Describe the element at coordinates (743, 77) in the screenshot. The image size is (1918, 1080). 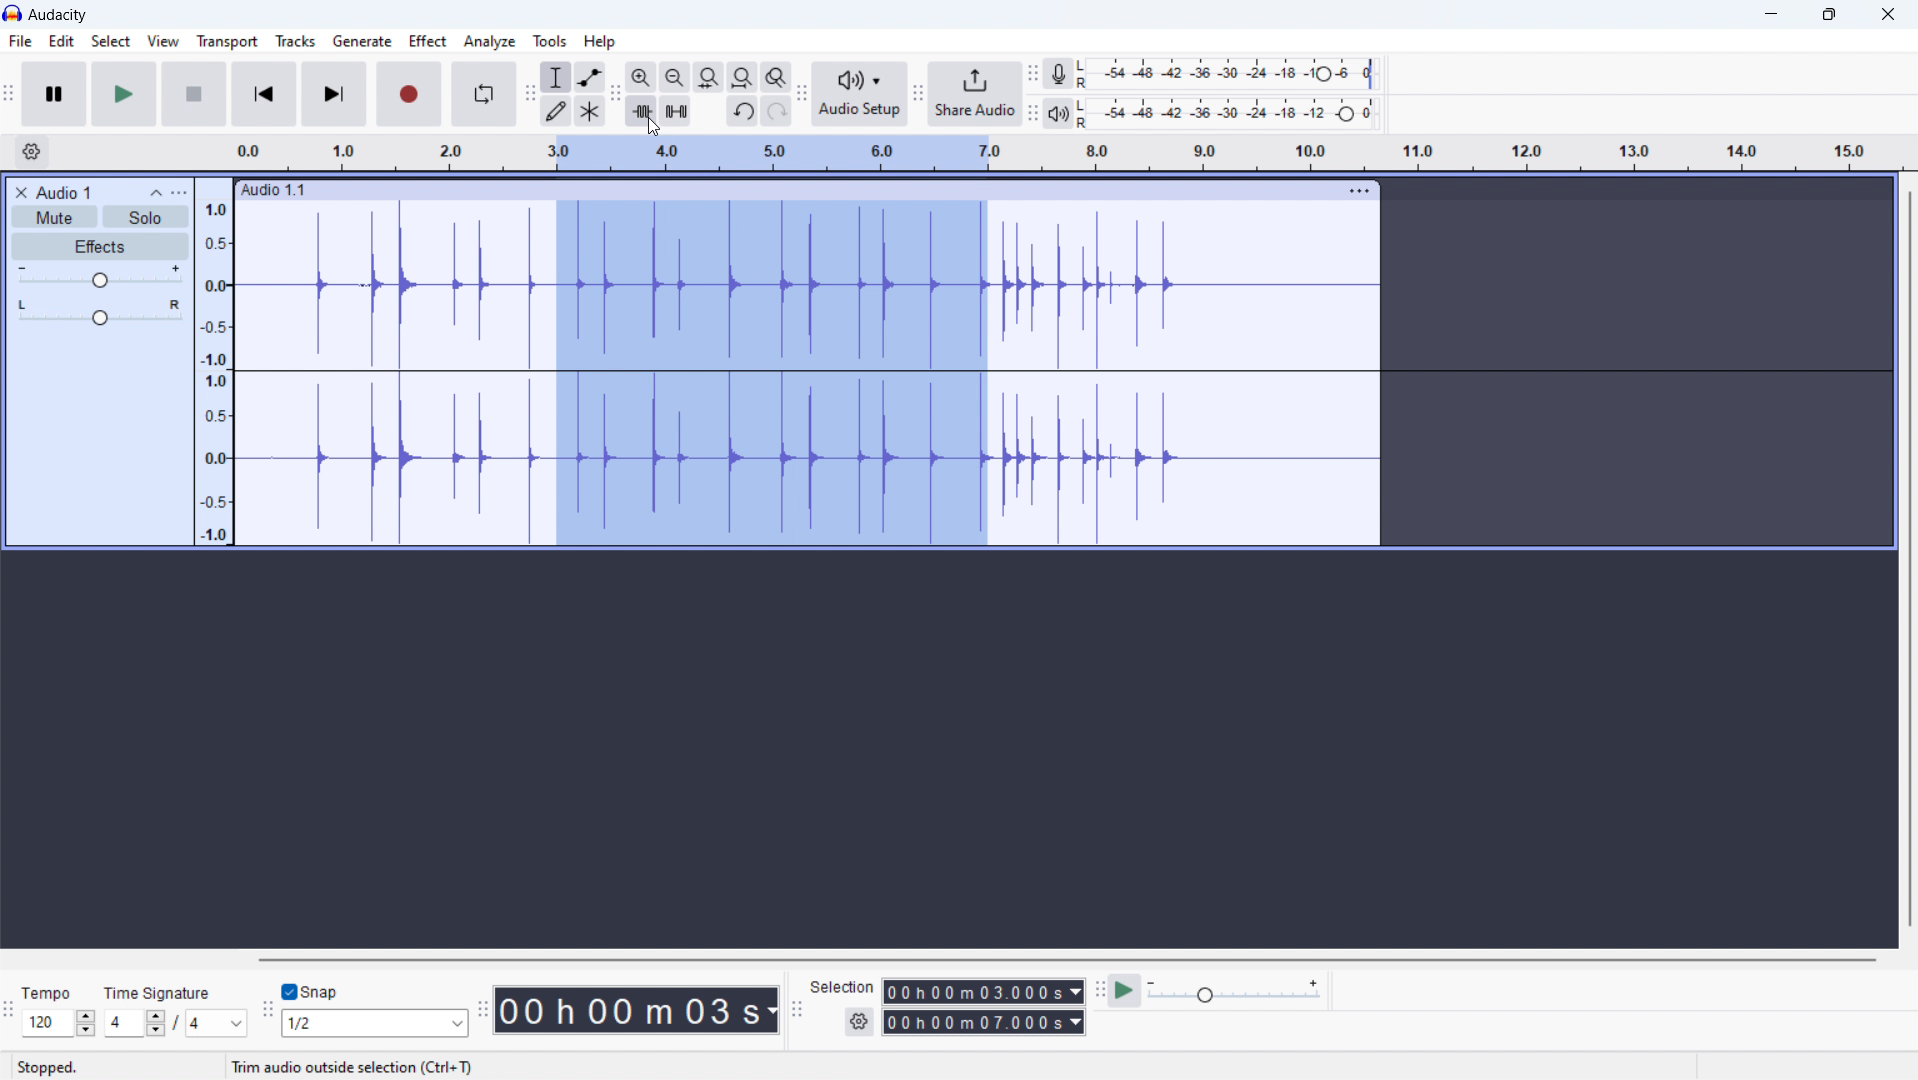
I see `fit project to width` at that location.